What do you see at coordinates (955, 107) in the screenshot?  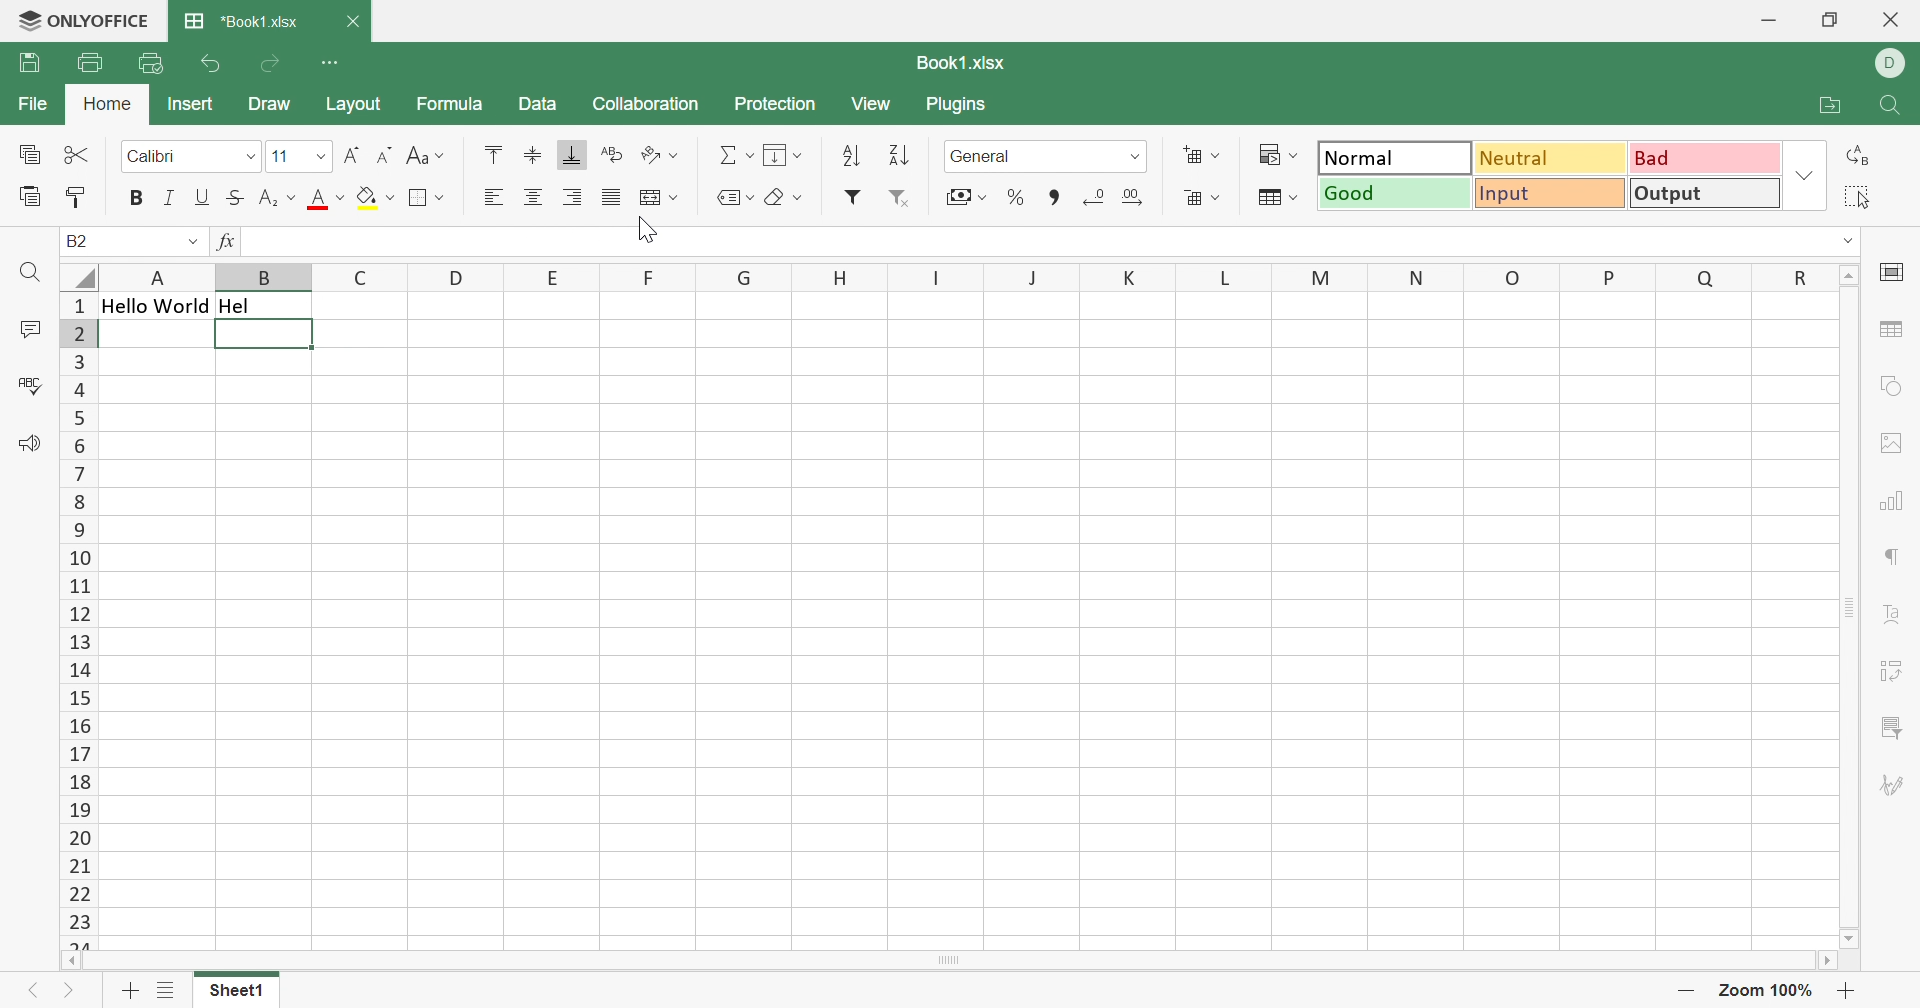 I see `Plugins` at bounding box center [955, 107].